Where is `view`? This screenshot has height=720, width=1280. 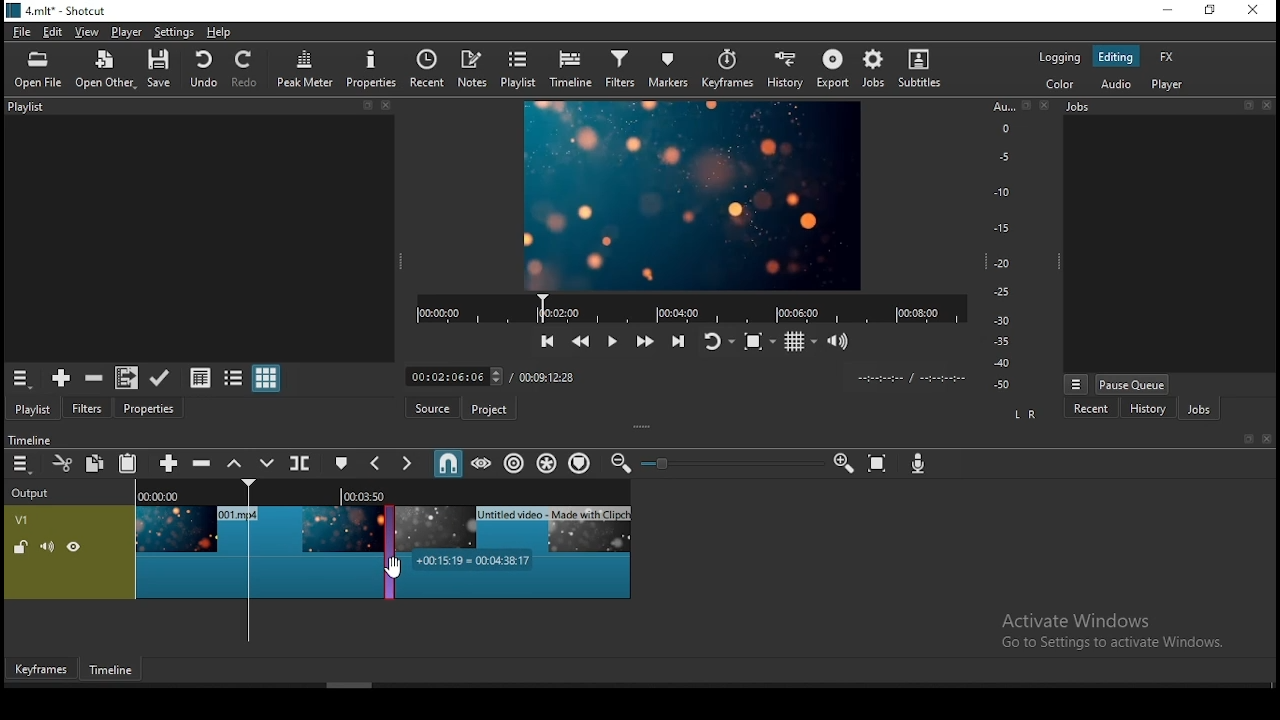
view is located at coordinates (85, 31).